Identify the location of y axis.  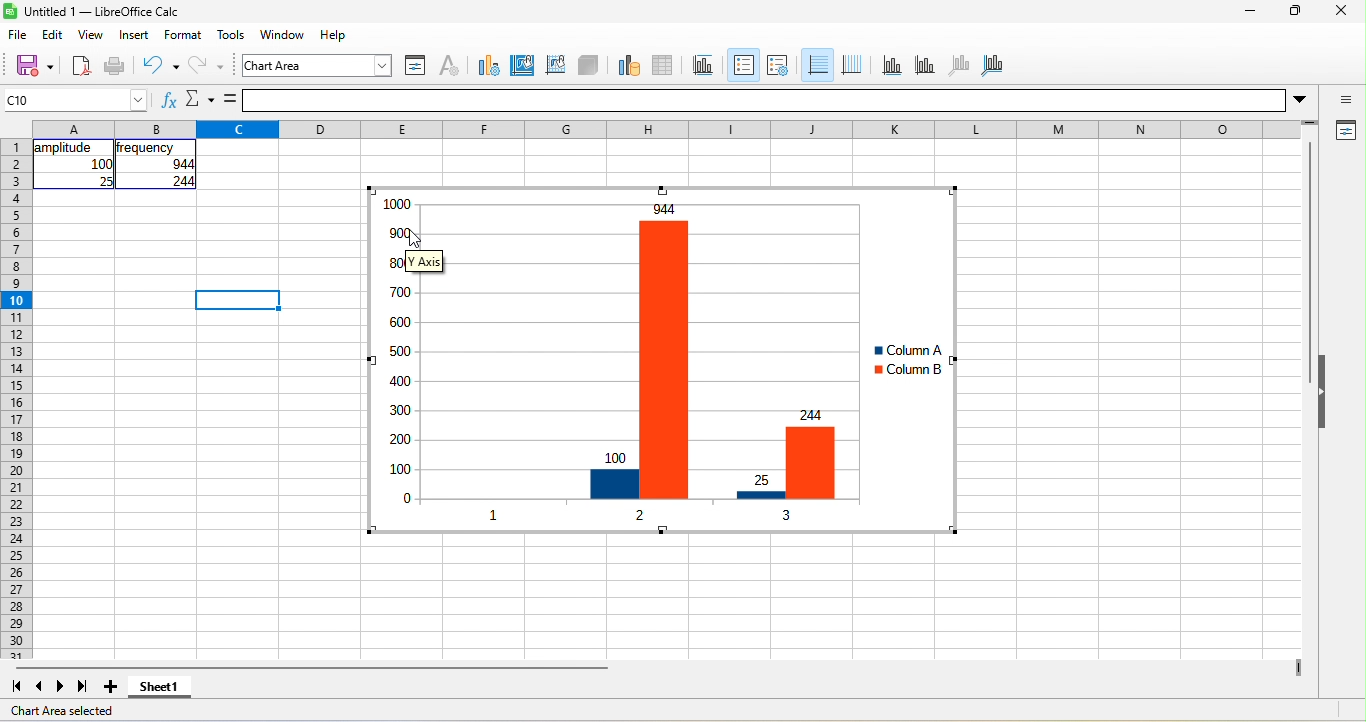
(923, 64).